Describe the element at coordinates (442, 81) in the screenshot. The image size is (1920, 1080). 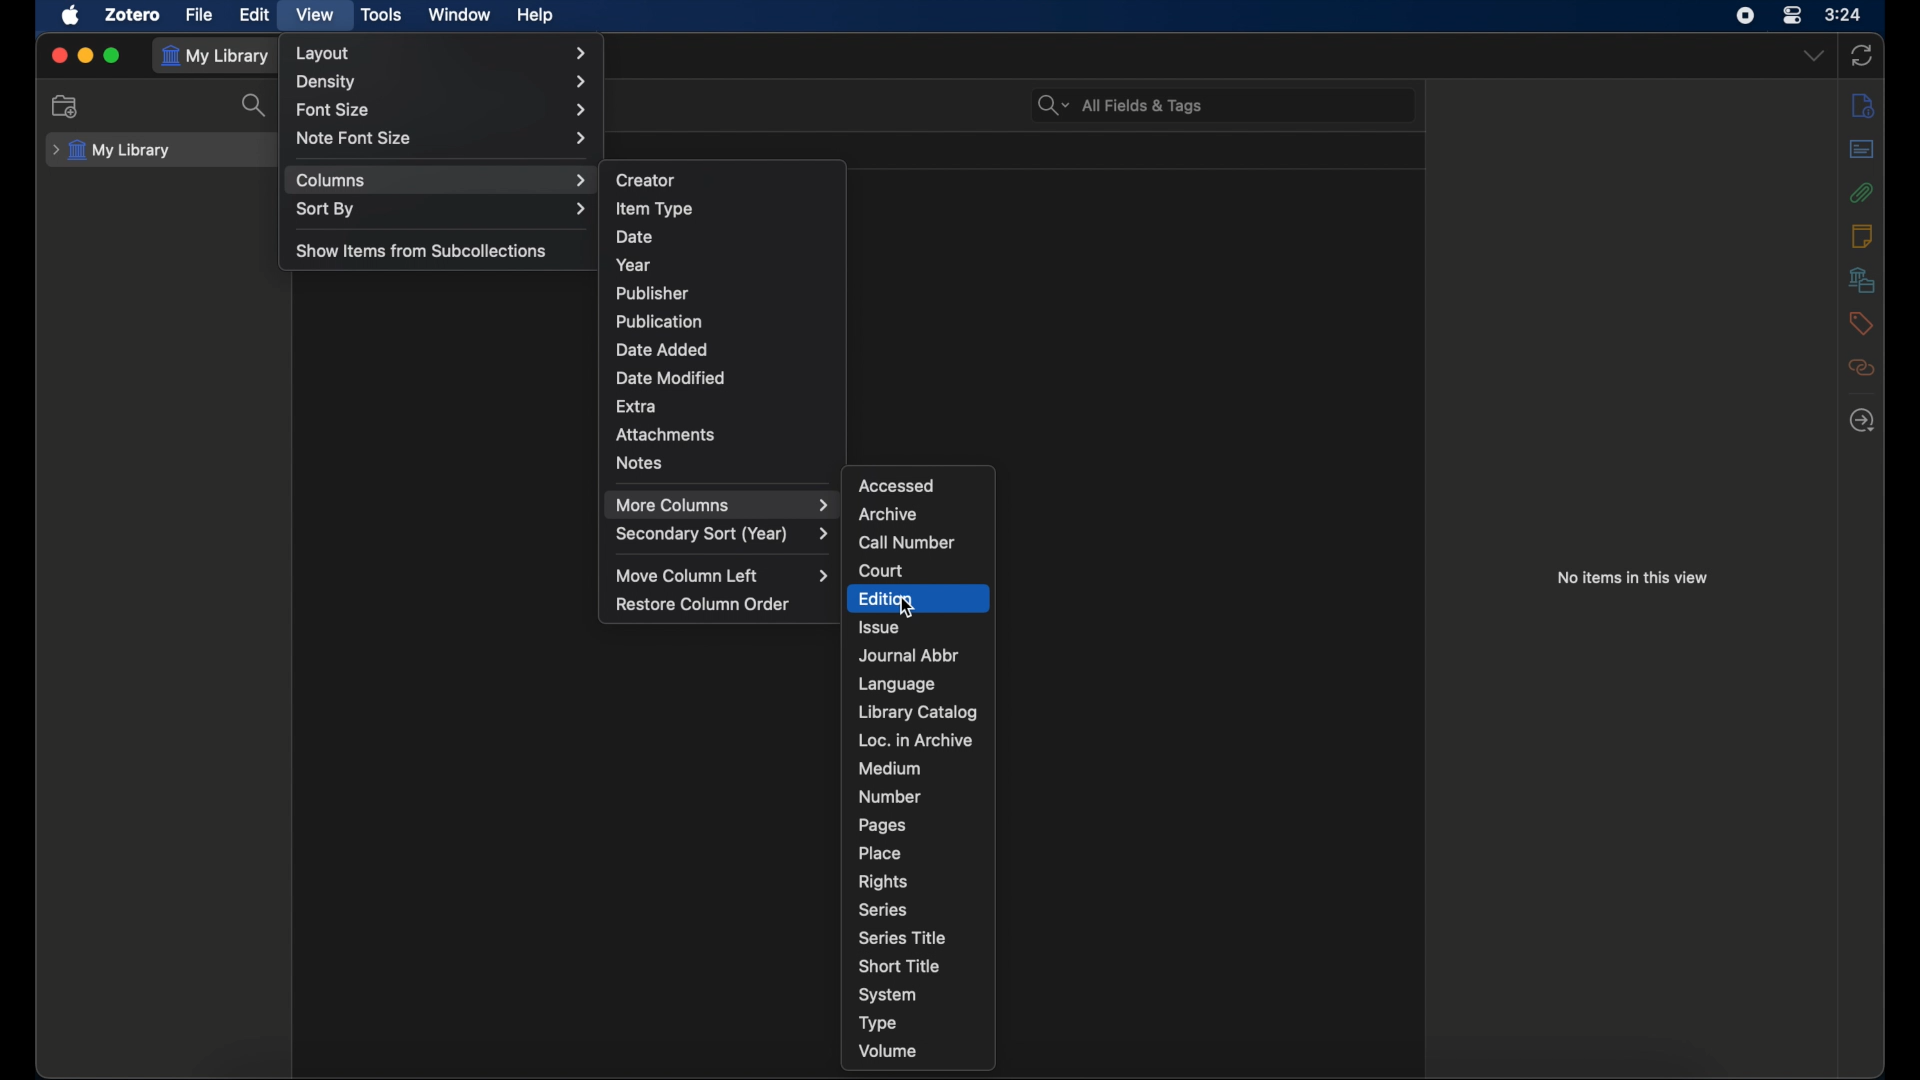
I see `density` at that location.